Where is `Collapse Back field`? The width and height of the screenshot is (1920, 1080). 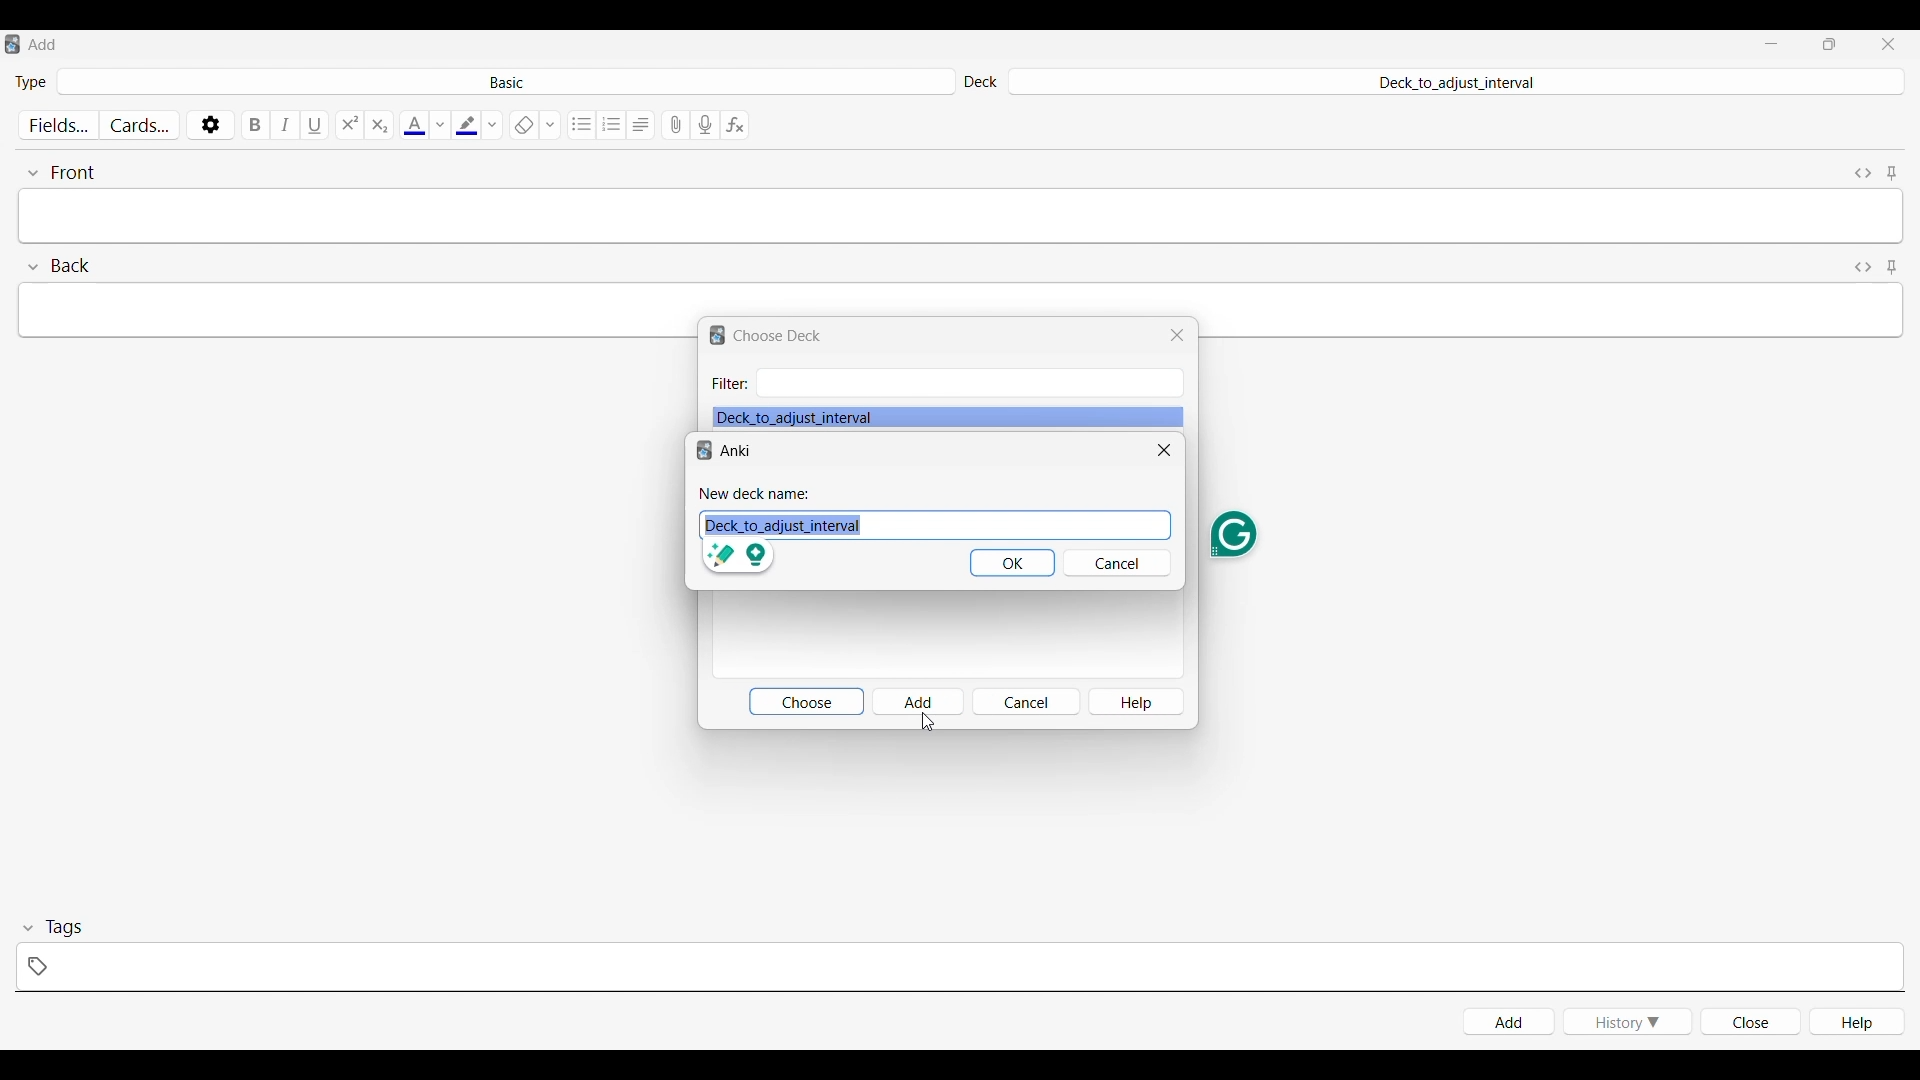
Collapse Back field is located at coordinates (60, 266).